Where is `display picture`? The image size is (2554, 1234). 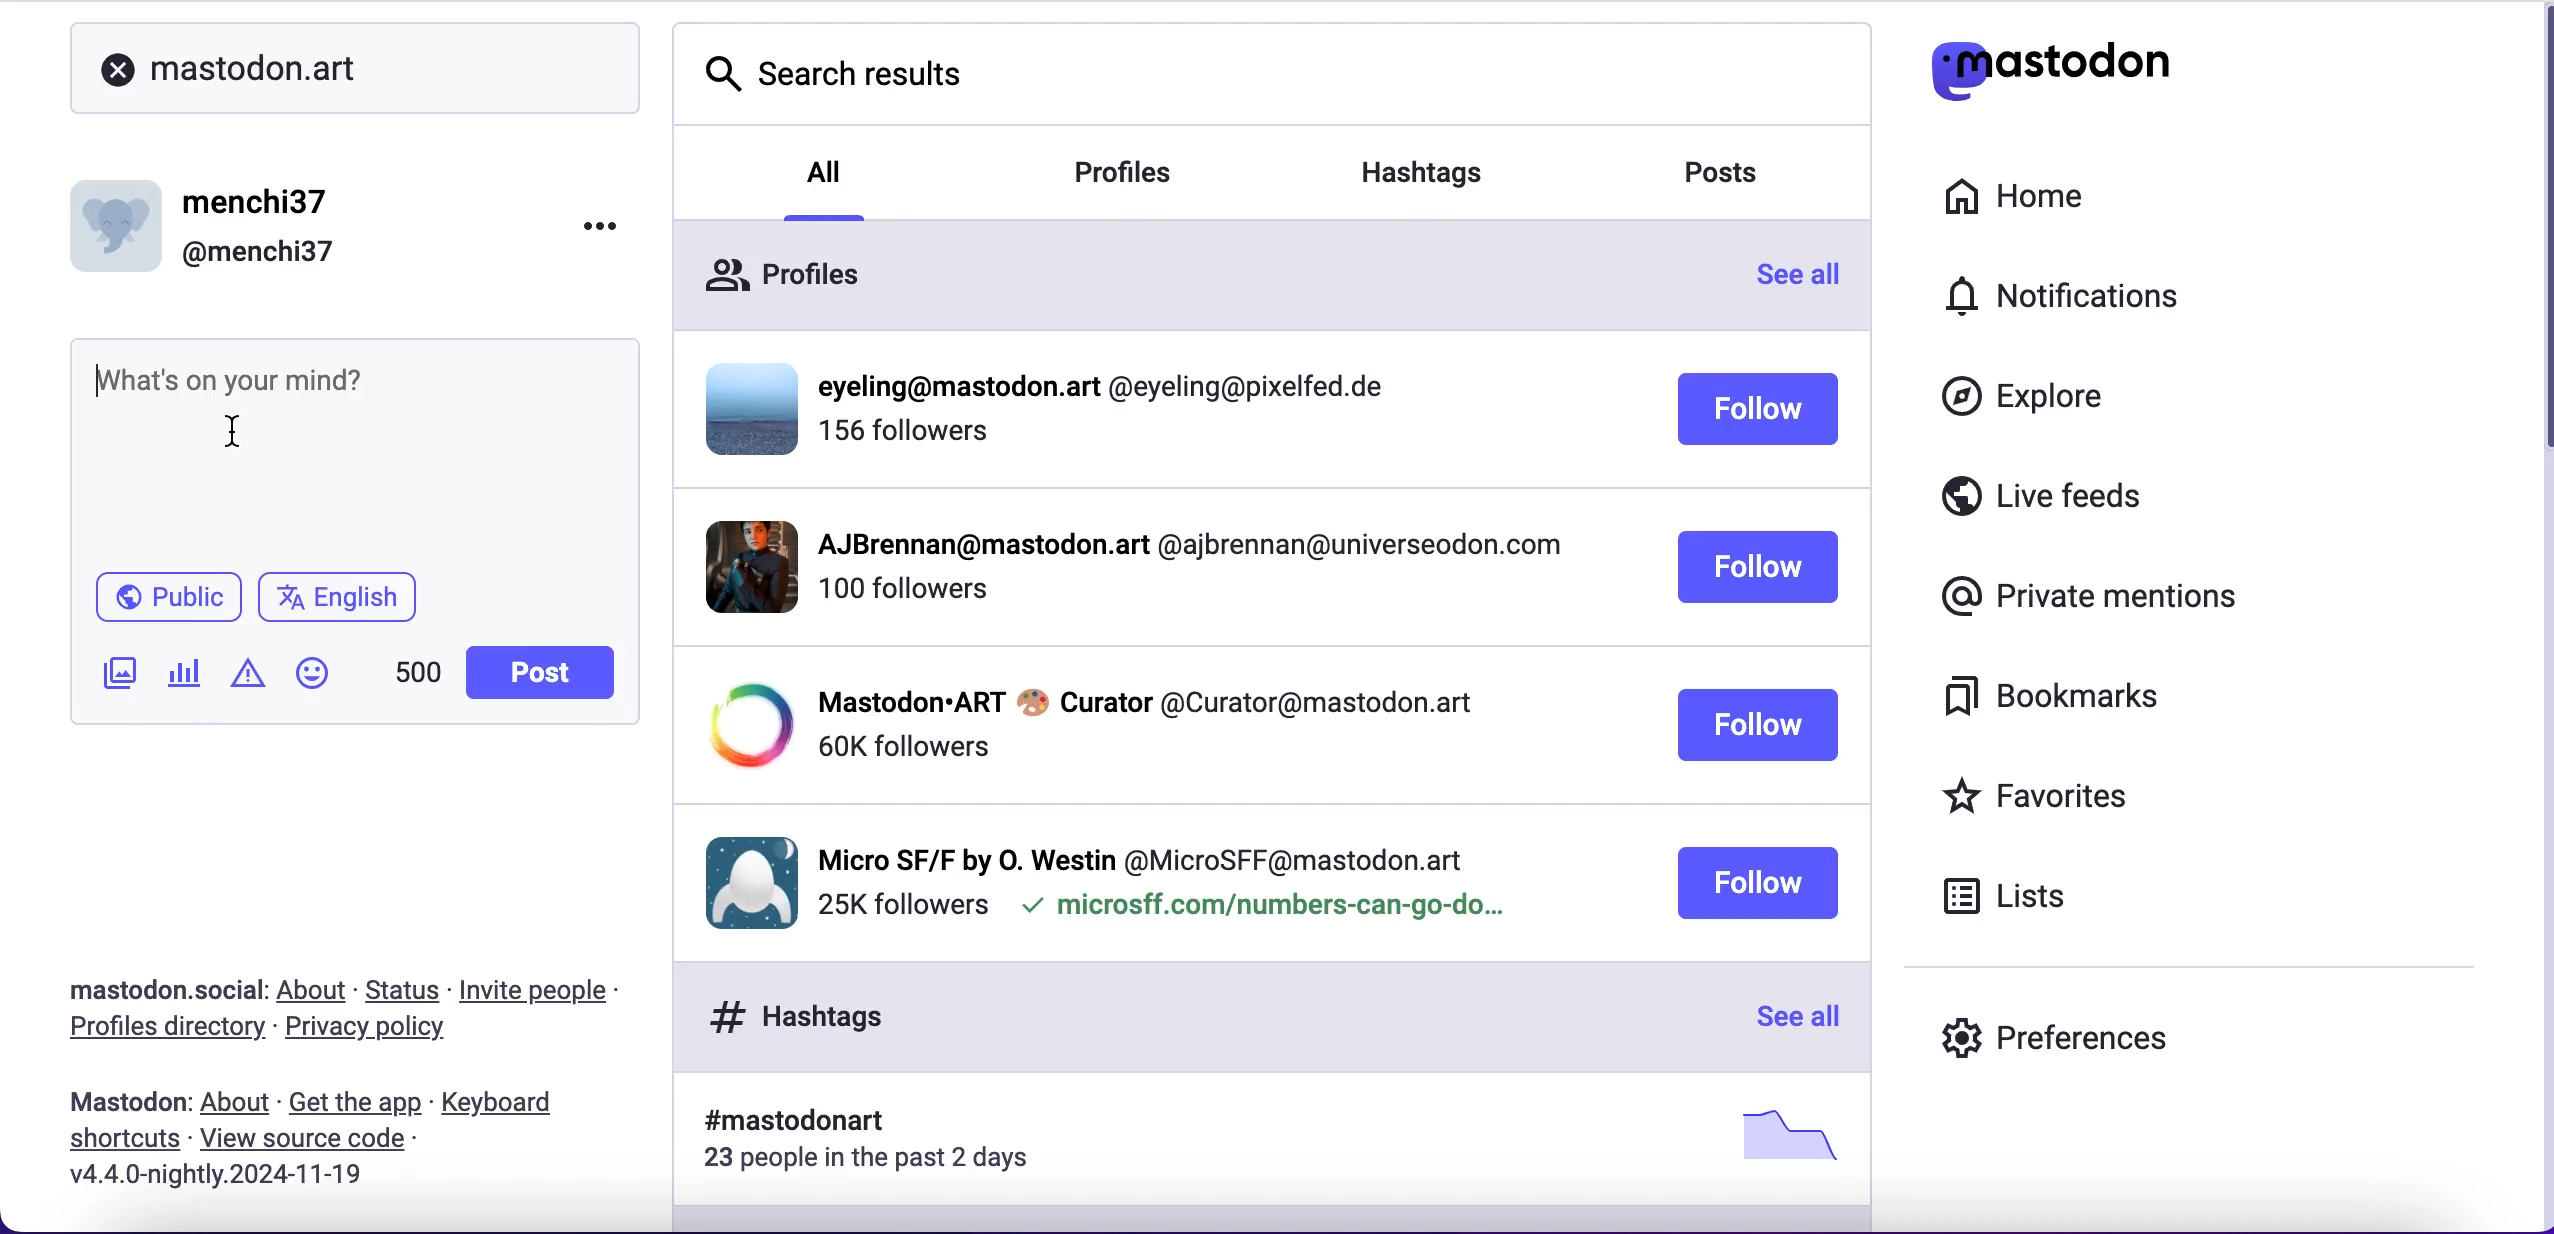 display picture is located at coordinates (743, 879).